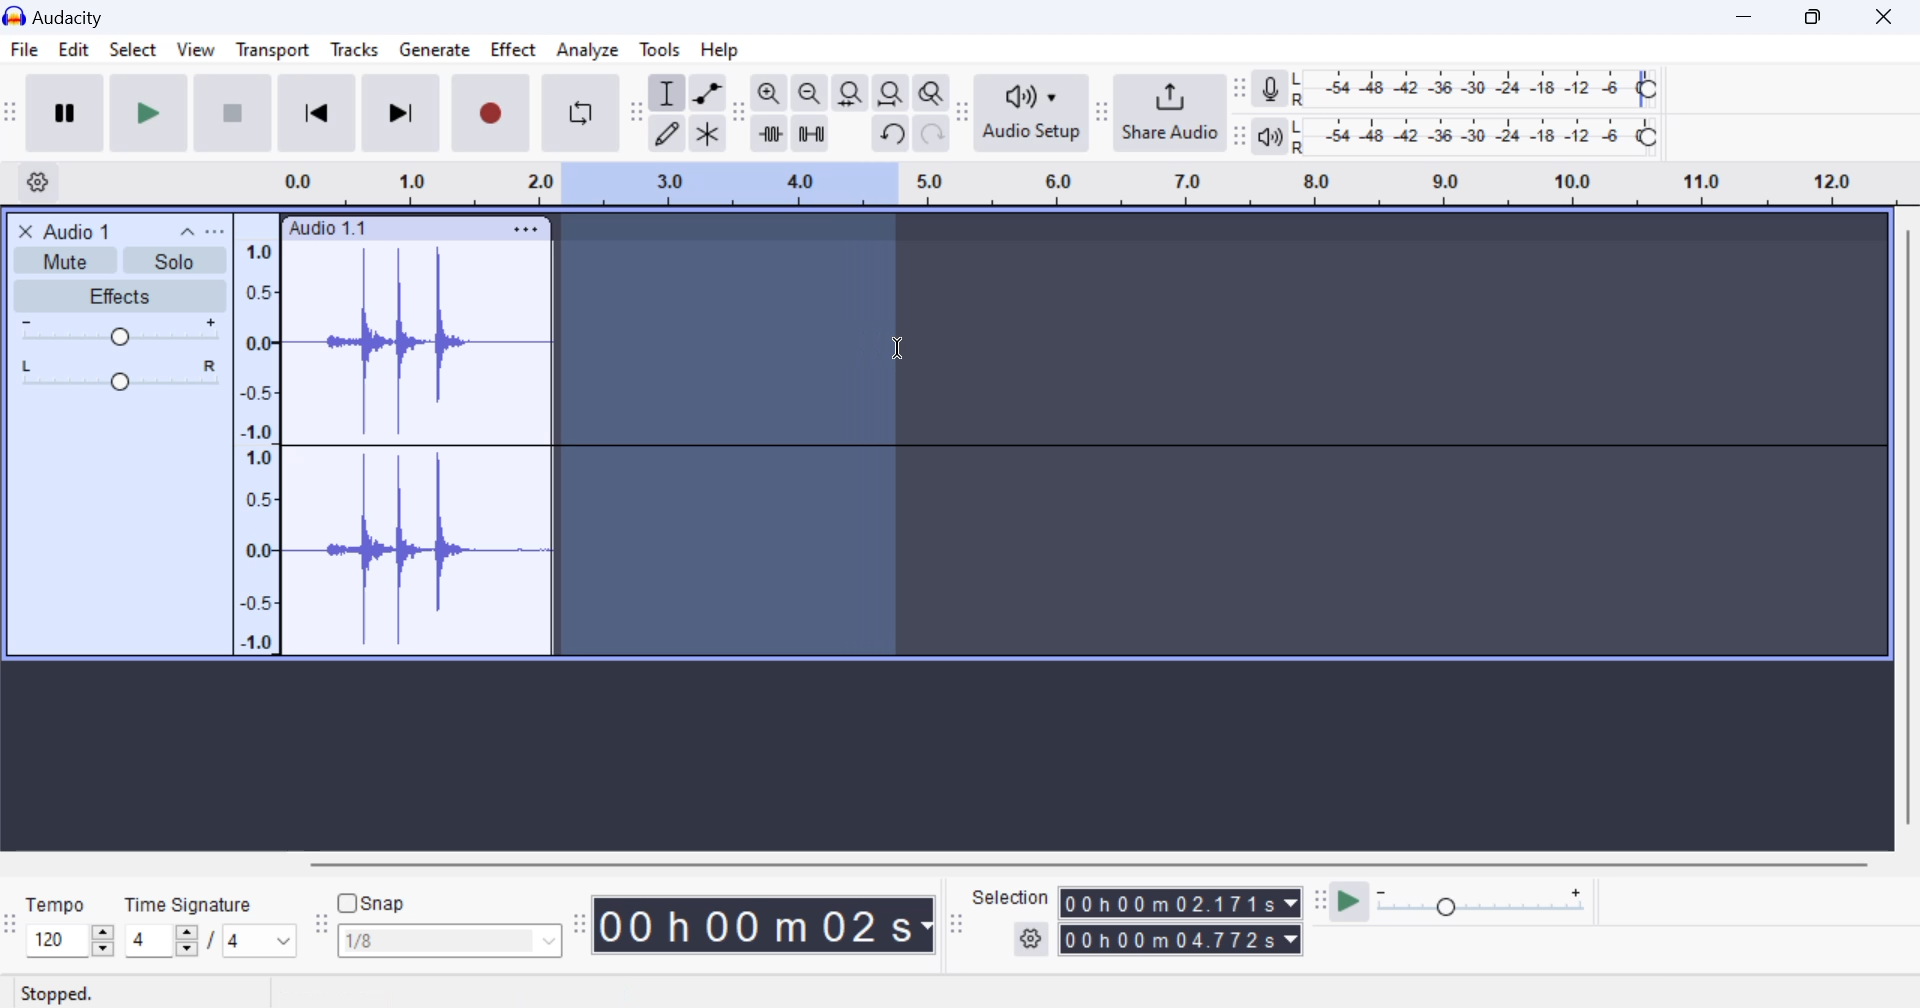 Image resolution: width=1920 pixels, height=1008 pixels. Describe the element at coordinates (1349, 903) in the screenshot. I see `play at speed` at that location.